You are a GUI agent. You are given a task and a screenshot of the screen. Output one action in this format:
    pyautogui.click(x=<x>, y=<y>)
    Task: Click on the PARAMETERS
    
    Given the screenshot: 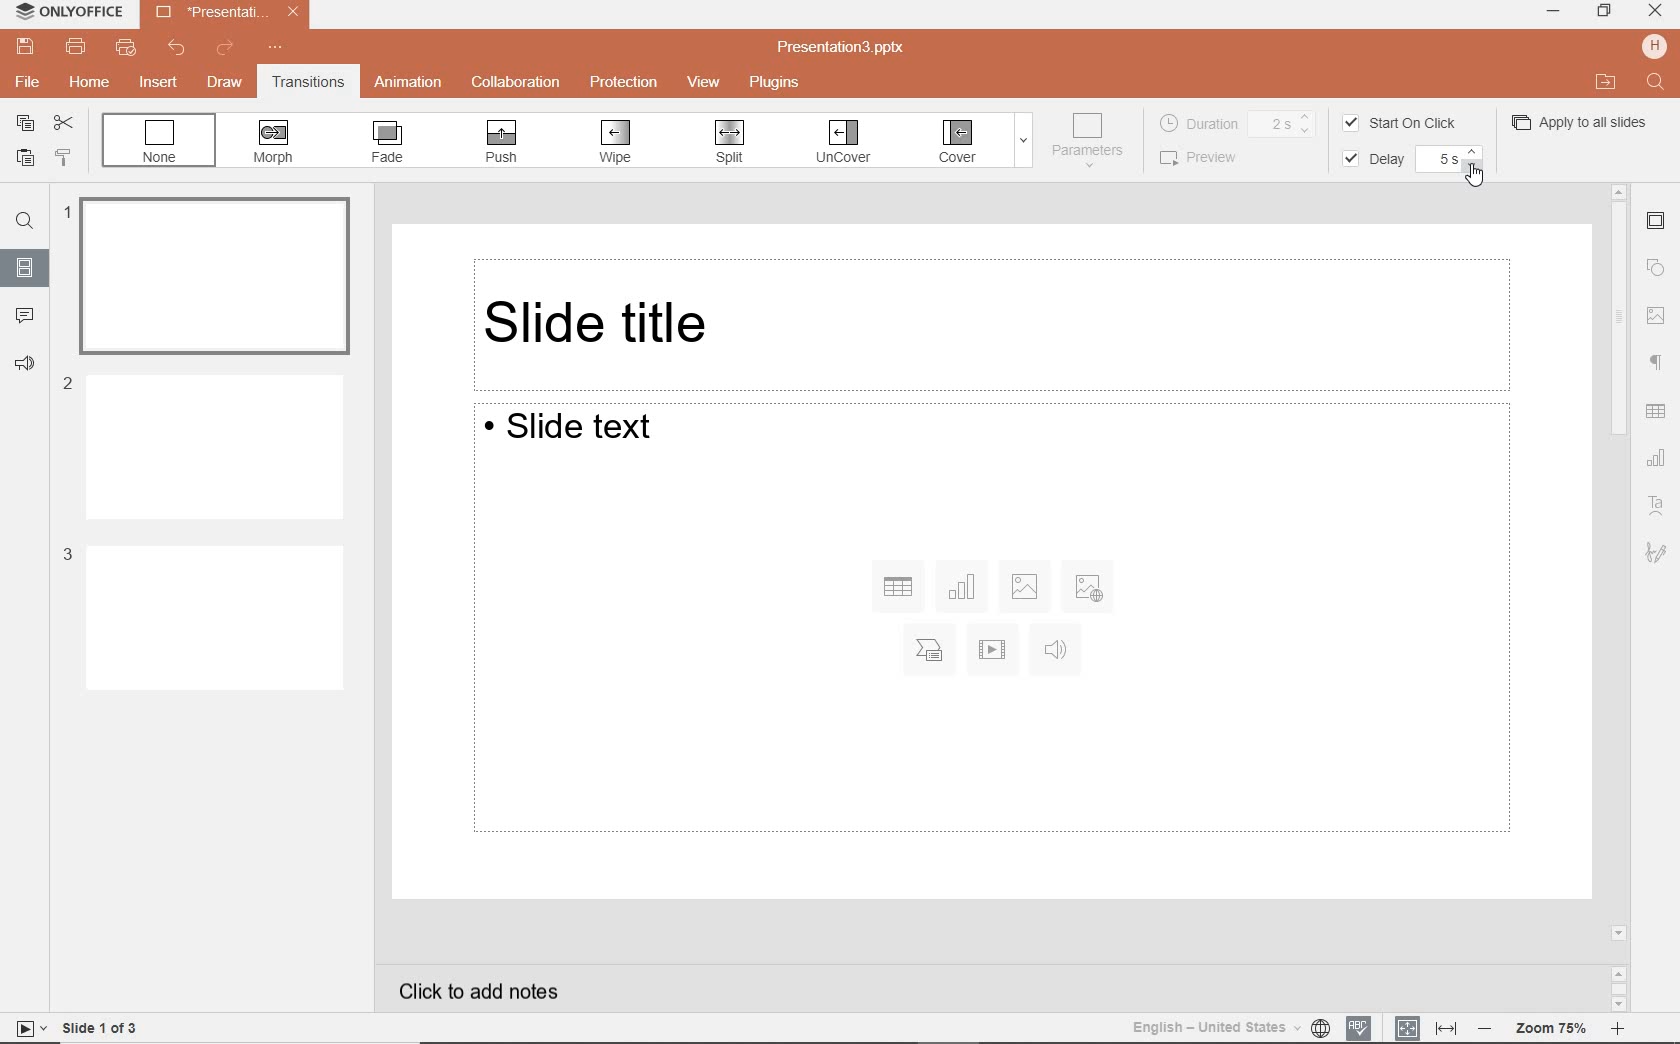 What is the action you would take?
    pyautogui.click(x=1092, y=141)
    